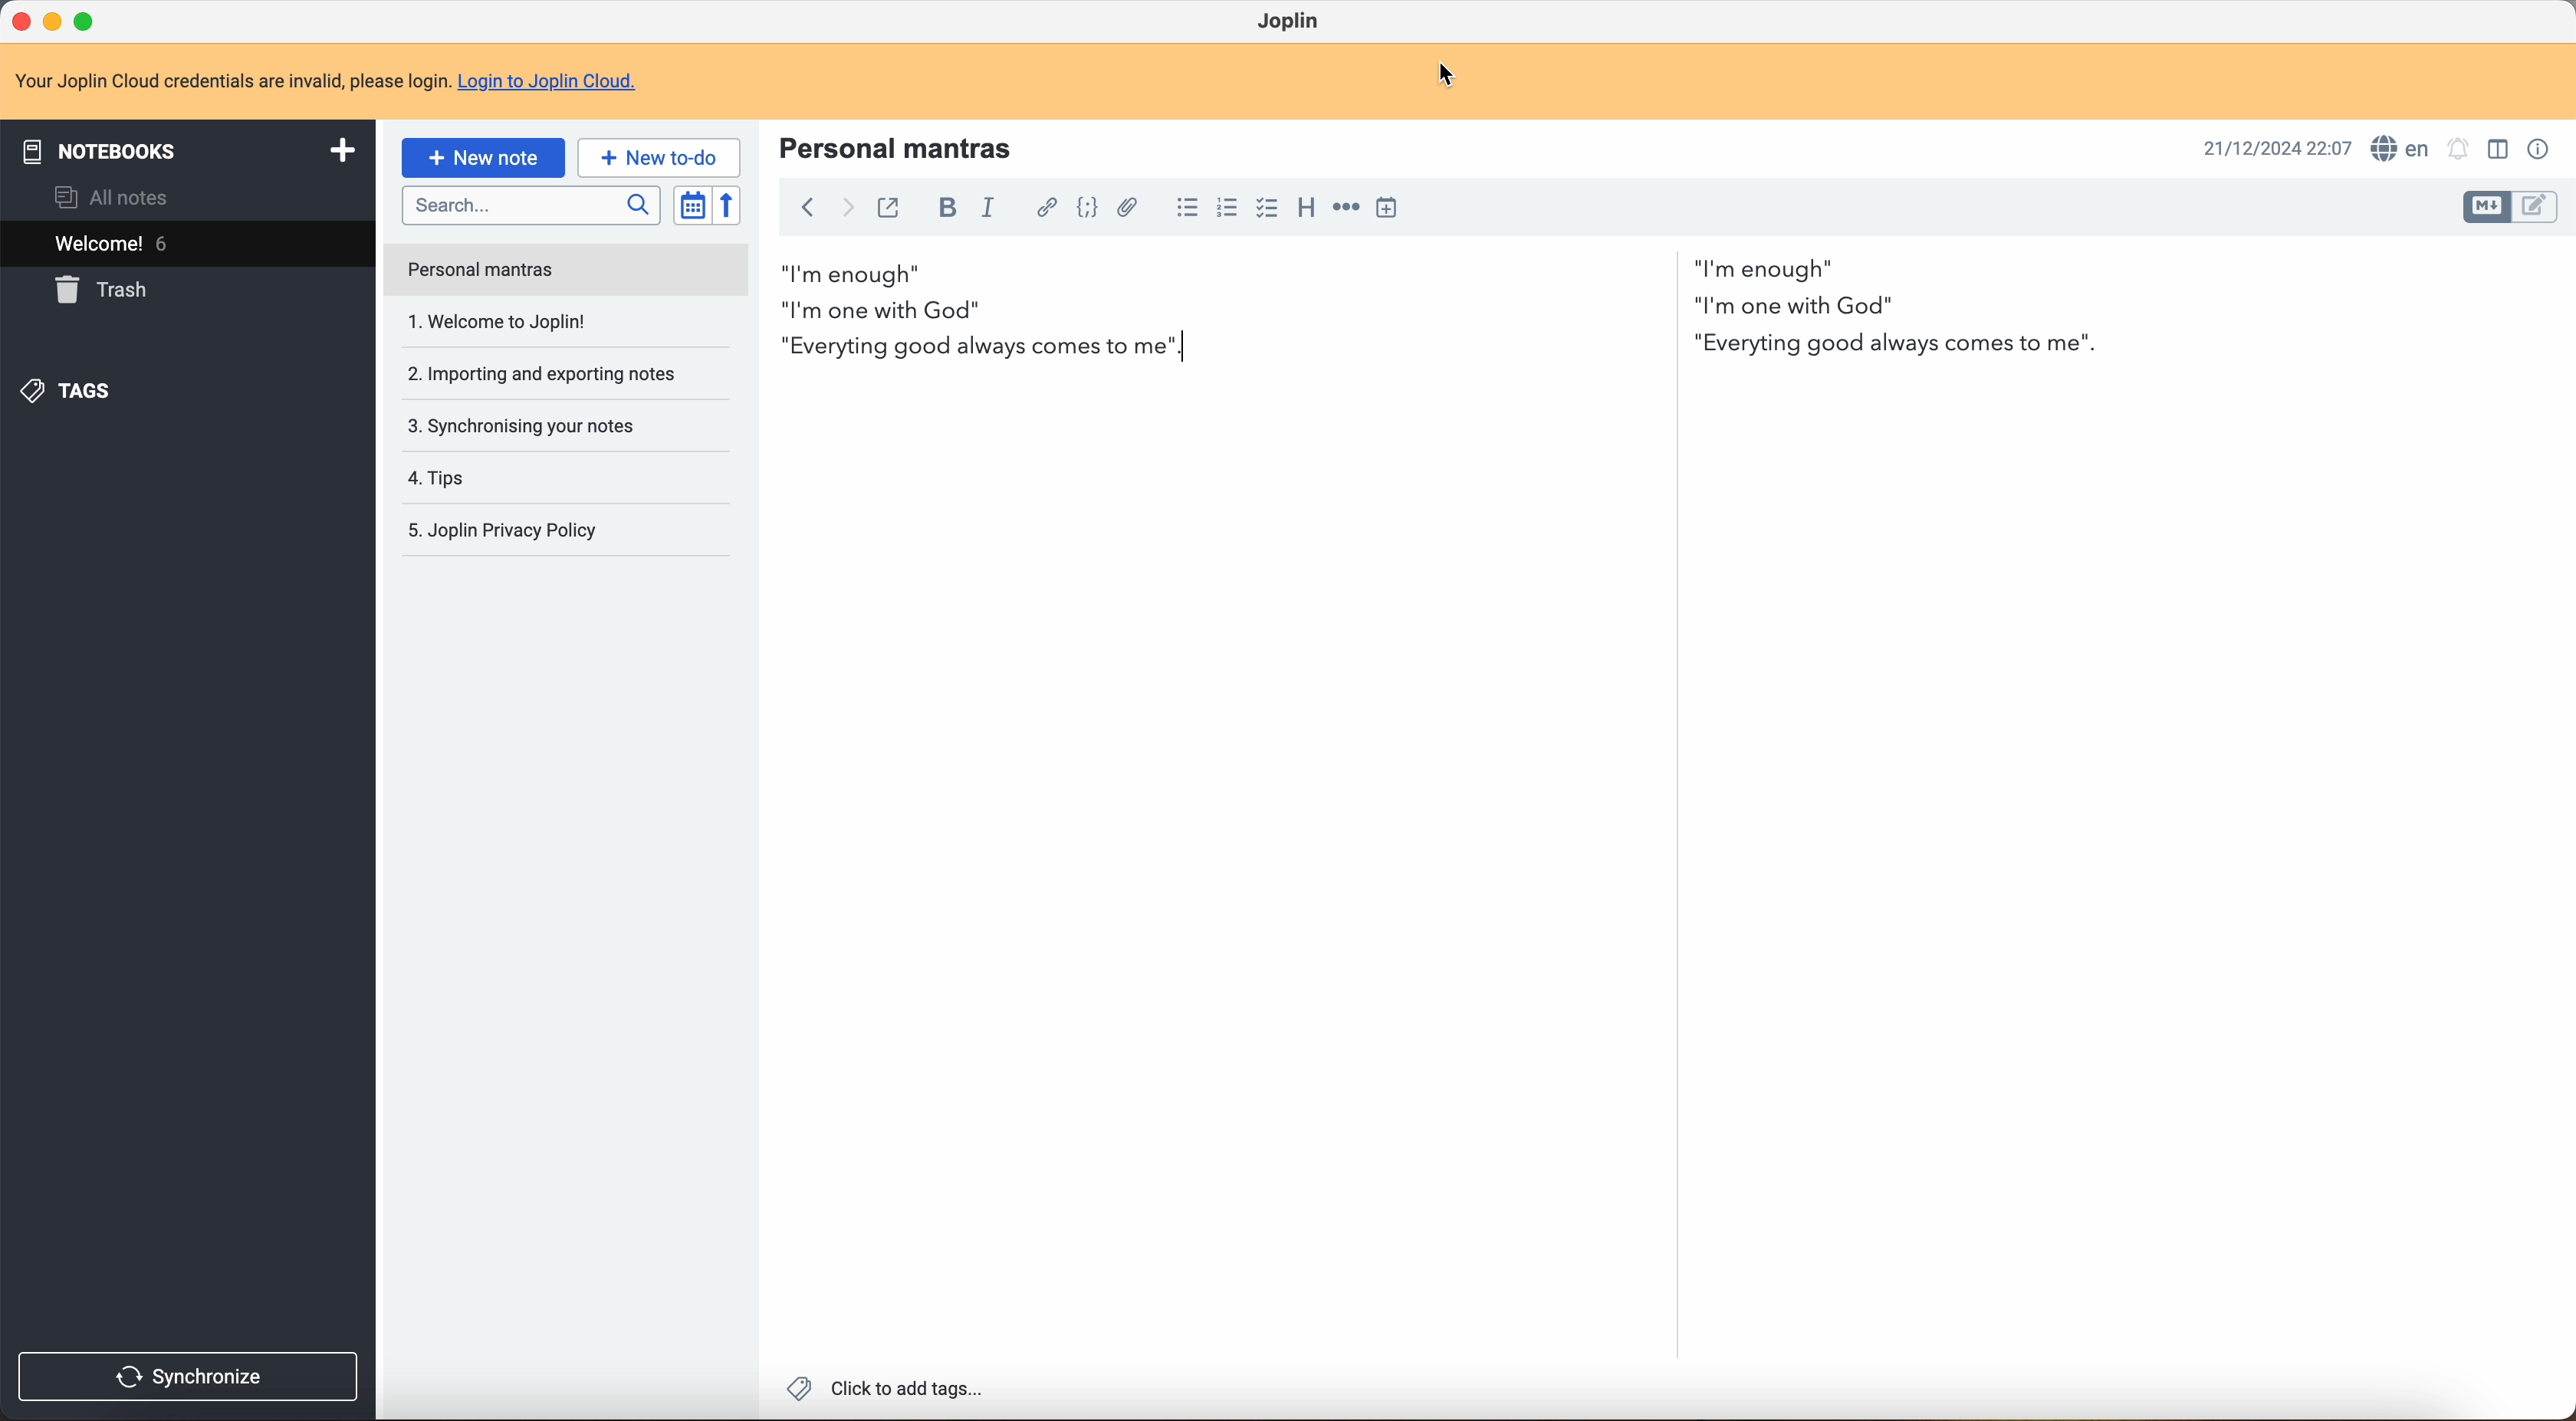 The height and width of the screenshot is (1421, 2576). What do you see at coordinates (2117, 813) in the screenshot?
I see `body text` at bounding box center [2117, 813].